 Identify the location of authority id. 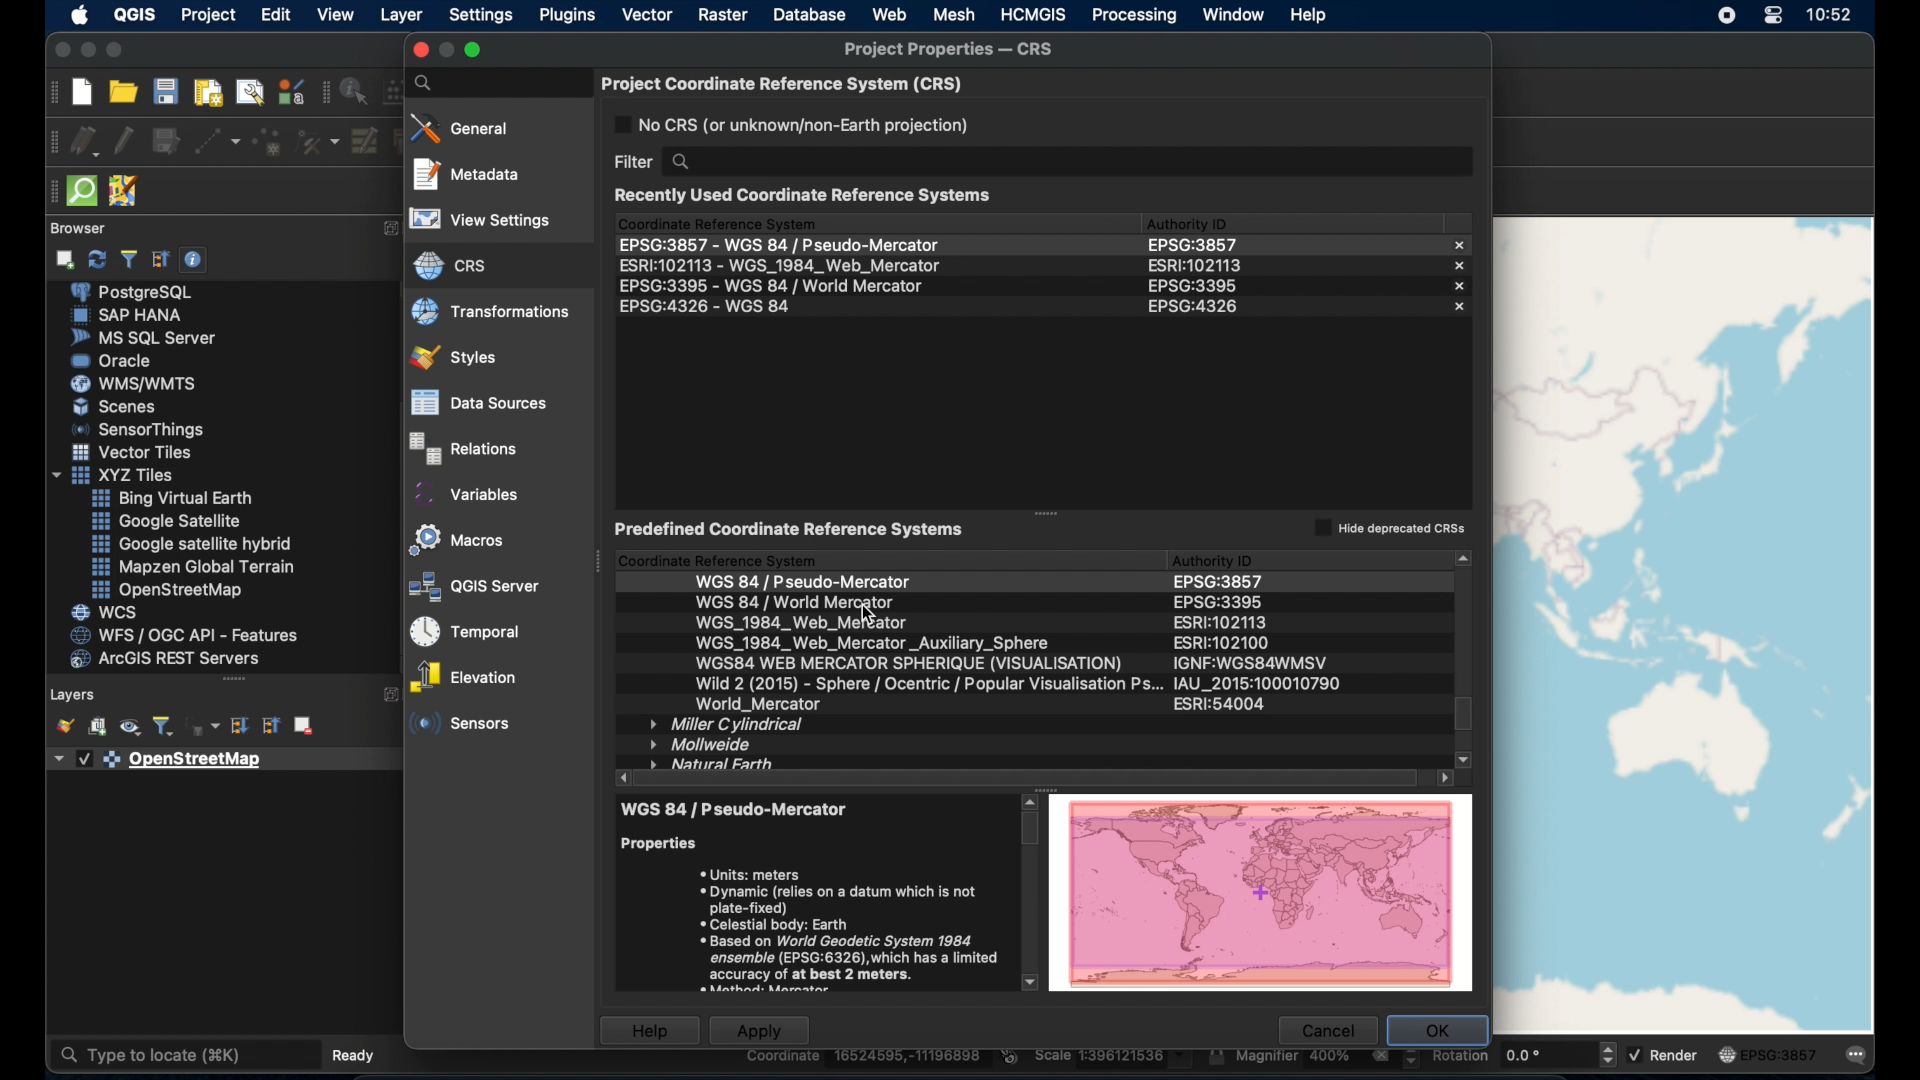
(1219, 601).